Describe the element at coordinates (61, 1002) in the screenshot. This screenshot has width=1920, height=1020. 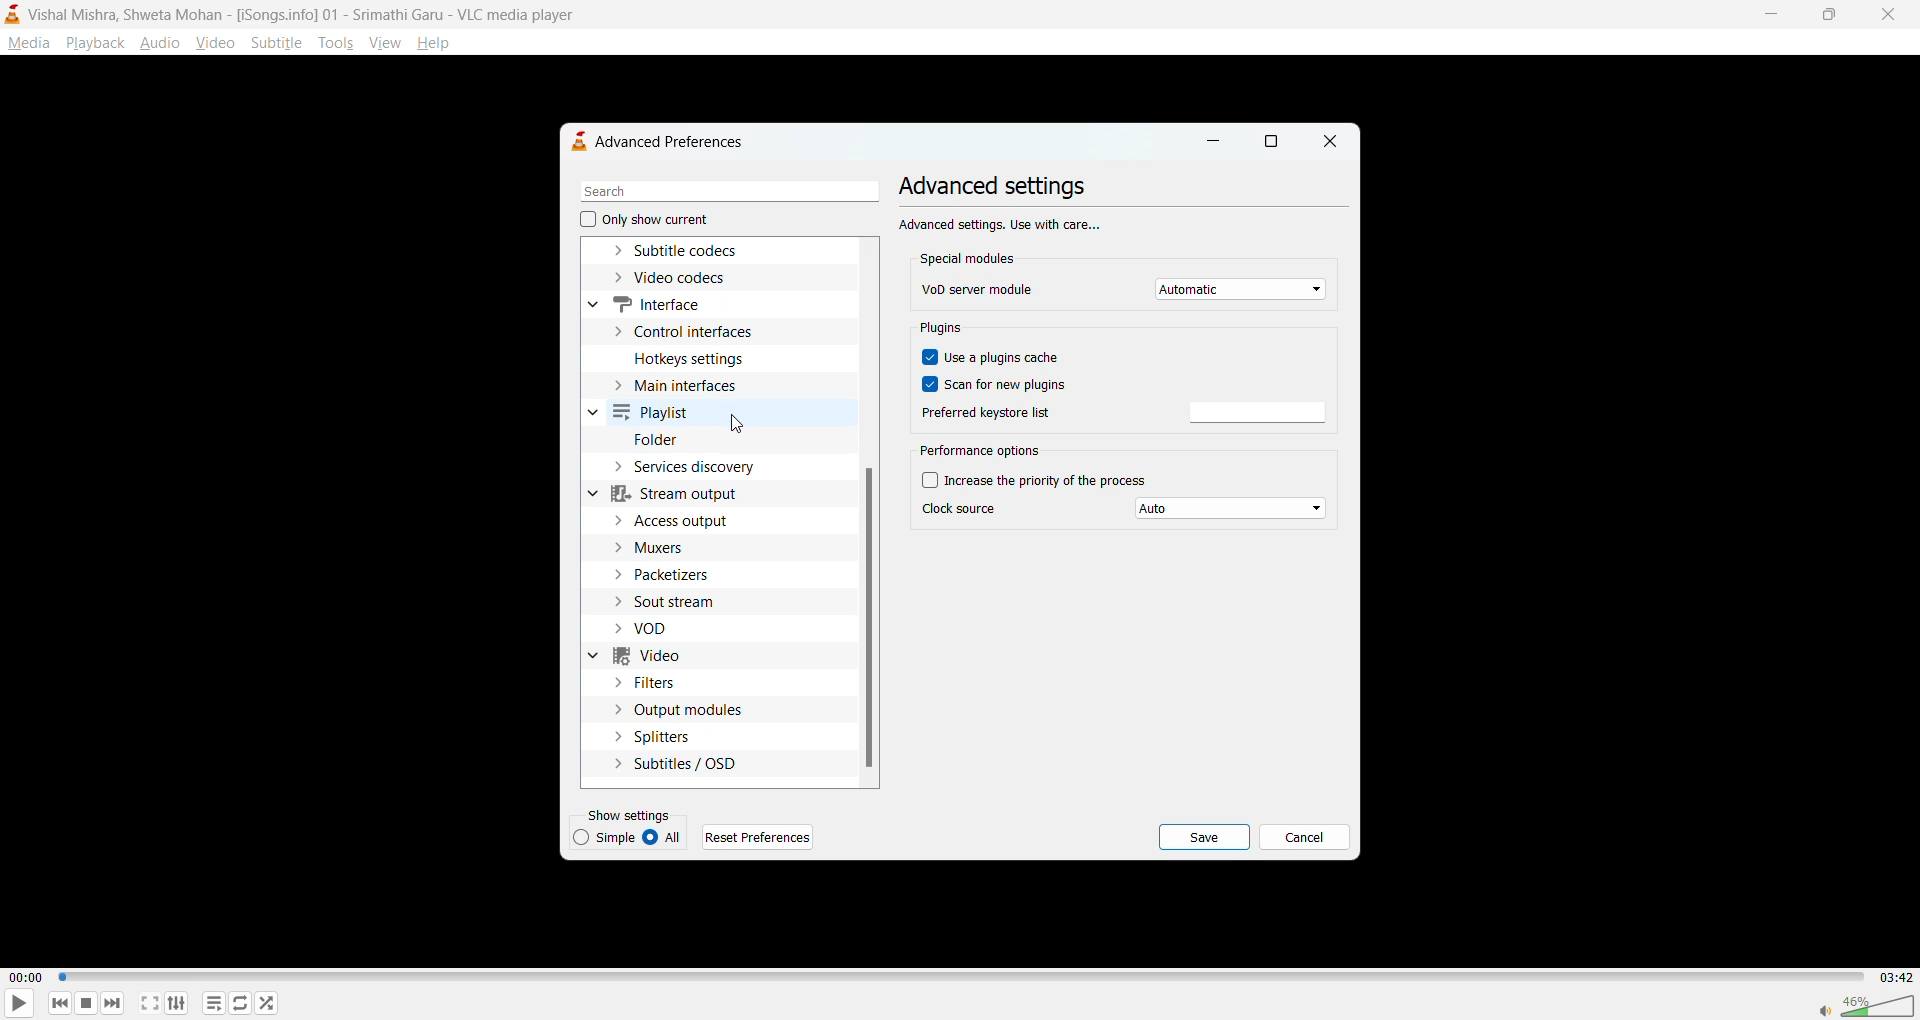
I see `previous` at that location.